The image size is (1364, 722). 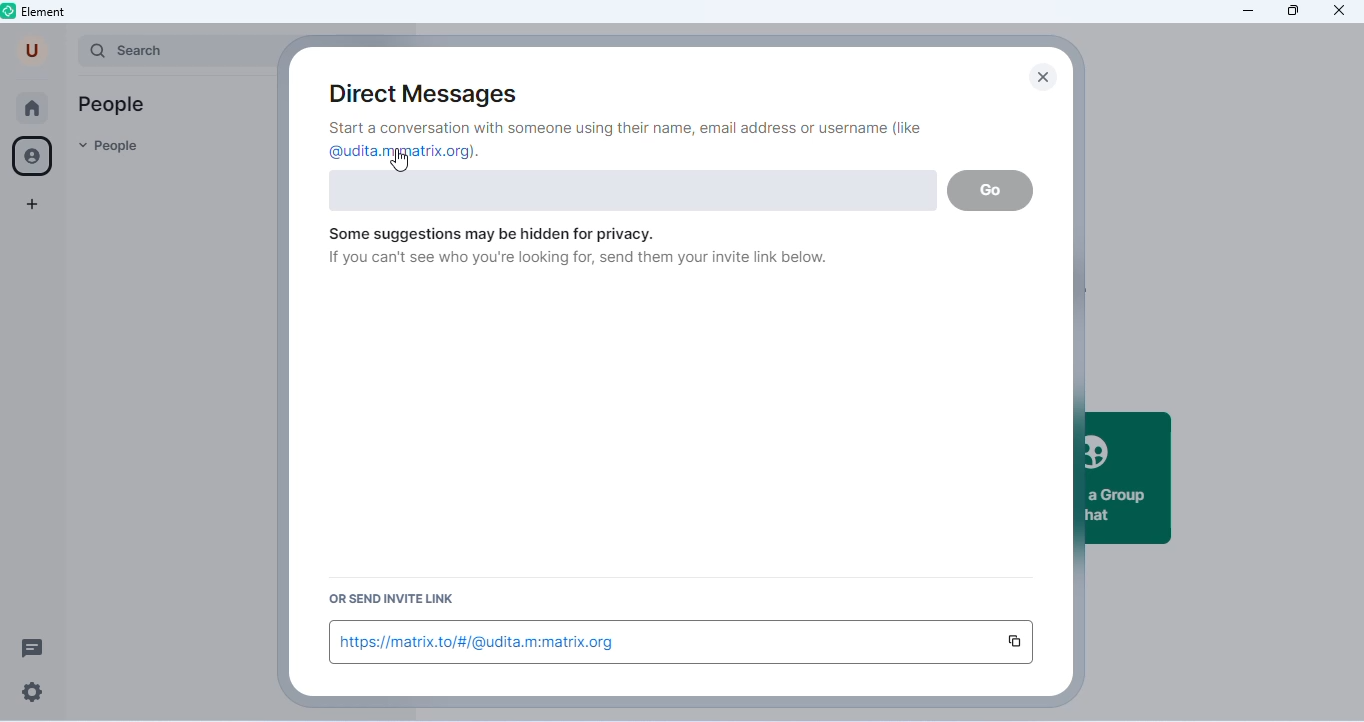 What do you see at coordinates (1246, 11) in the screenshot?
I see `minimize` at bounding box center [1246, 11].